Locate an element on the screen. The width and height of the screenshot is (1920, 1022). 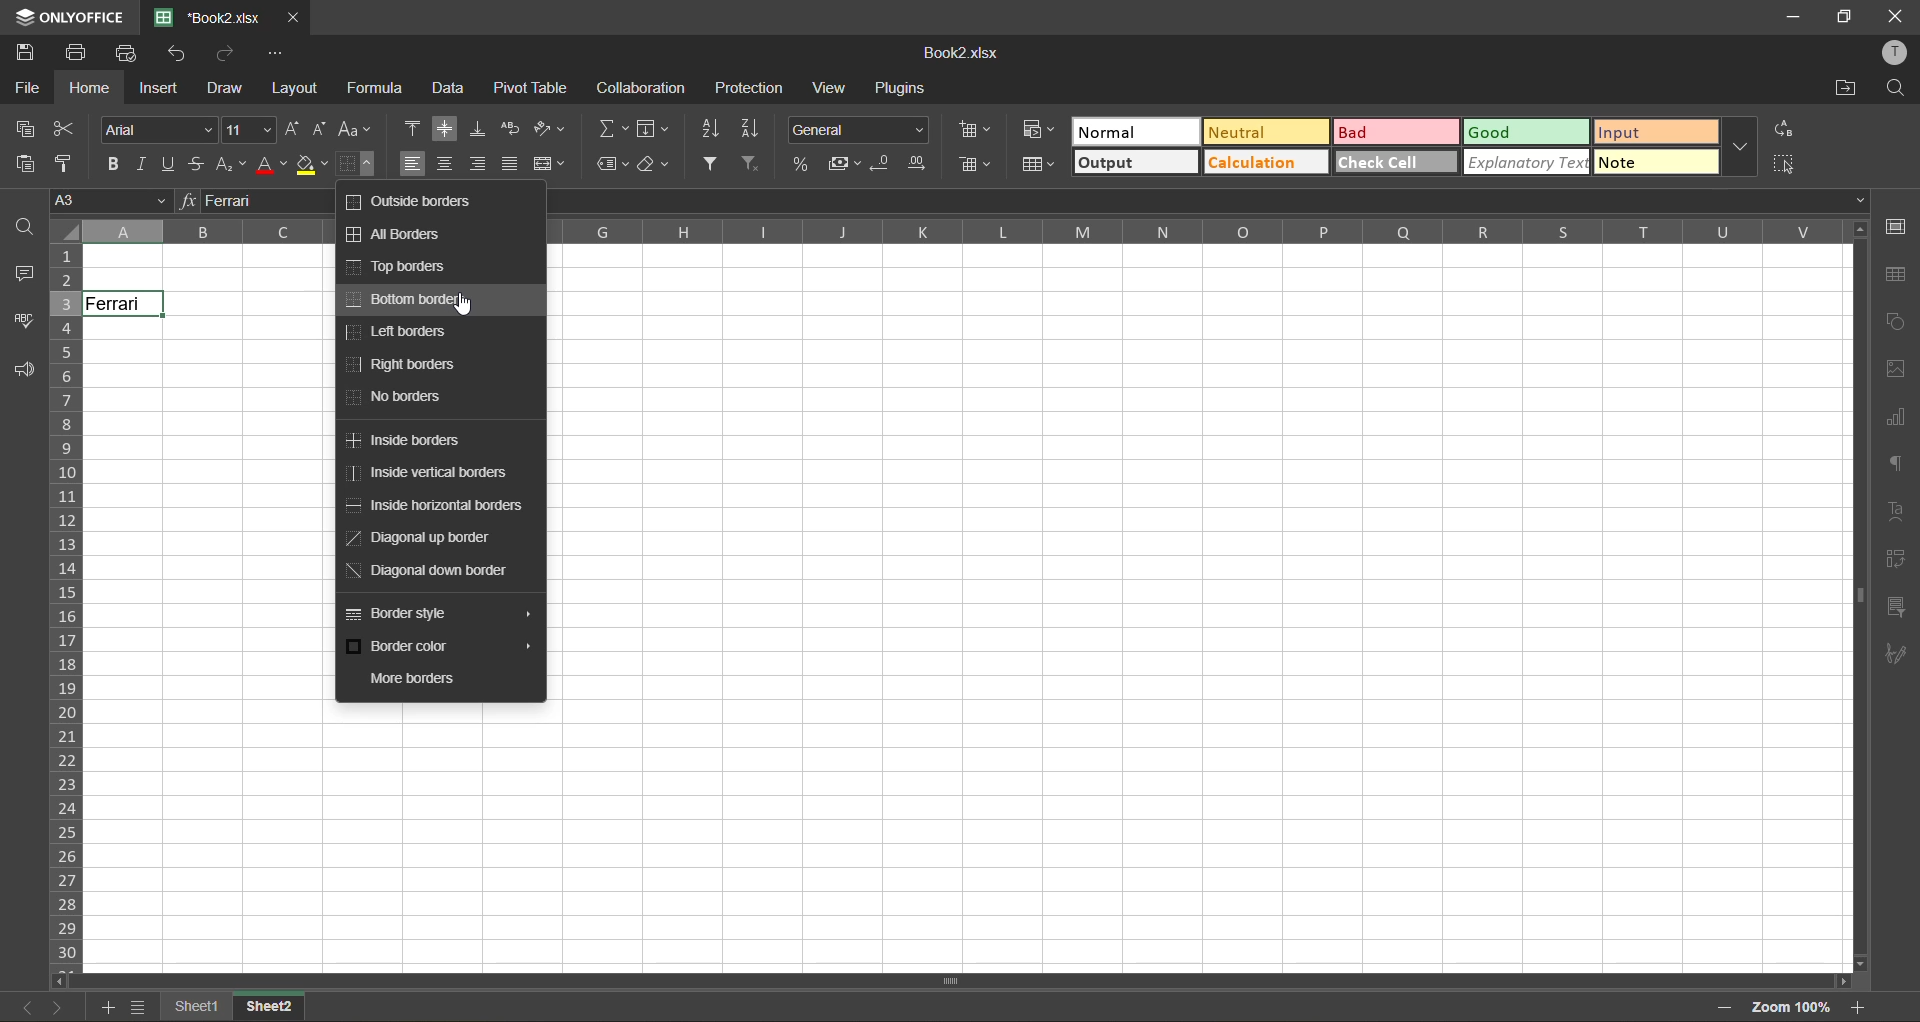
find is located at coordinates (22, 228).